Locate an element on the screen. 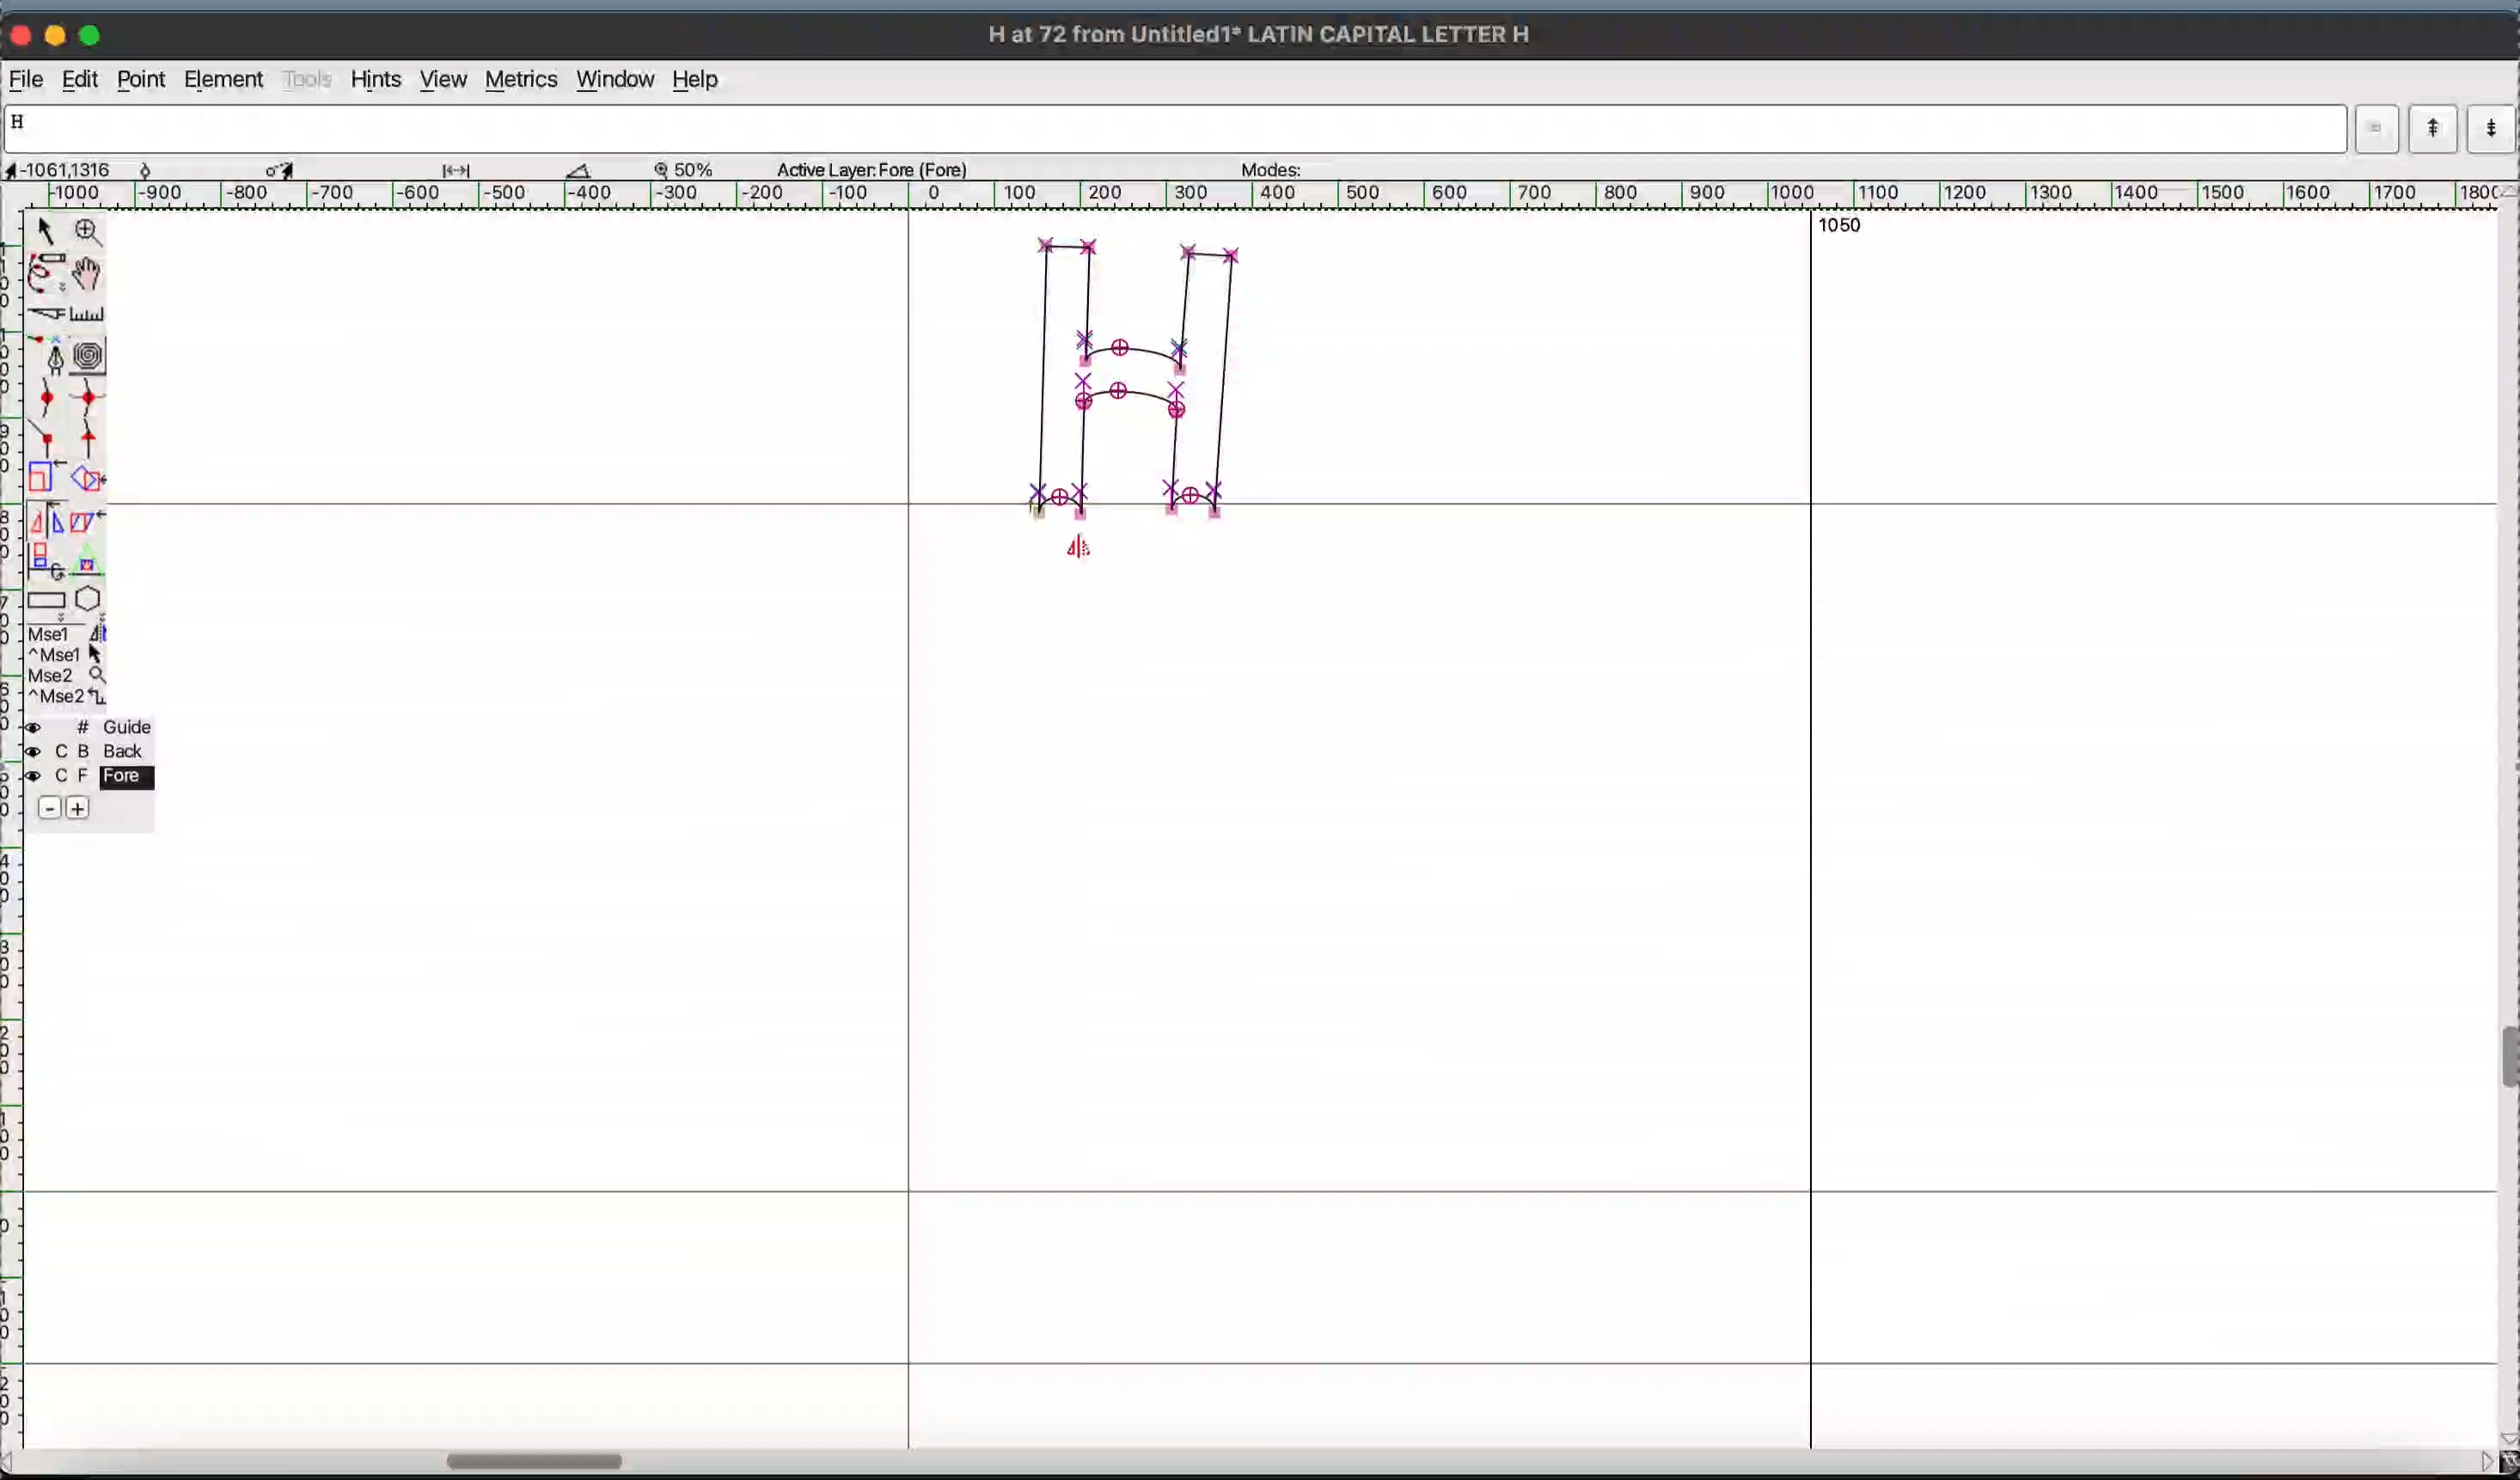 This screenshot has width=2520, height=1480. spiro is located at coordinates (88, 351).